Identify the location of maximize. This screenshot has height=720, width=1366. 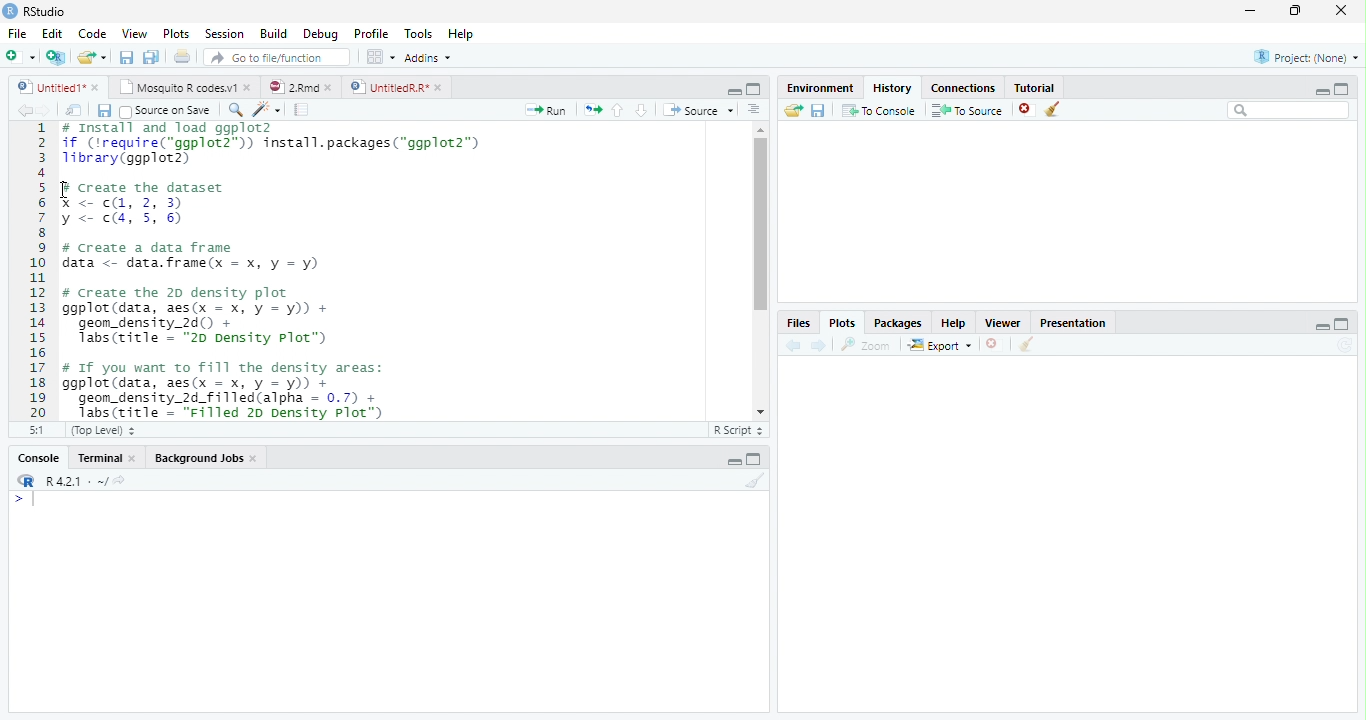
(1342, 88).